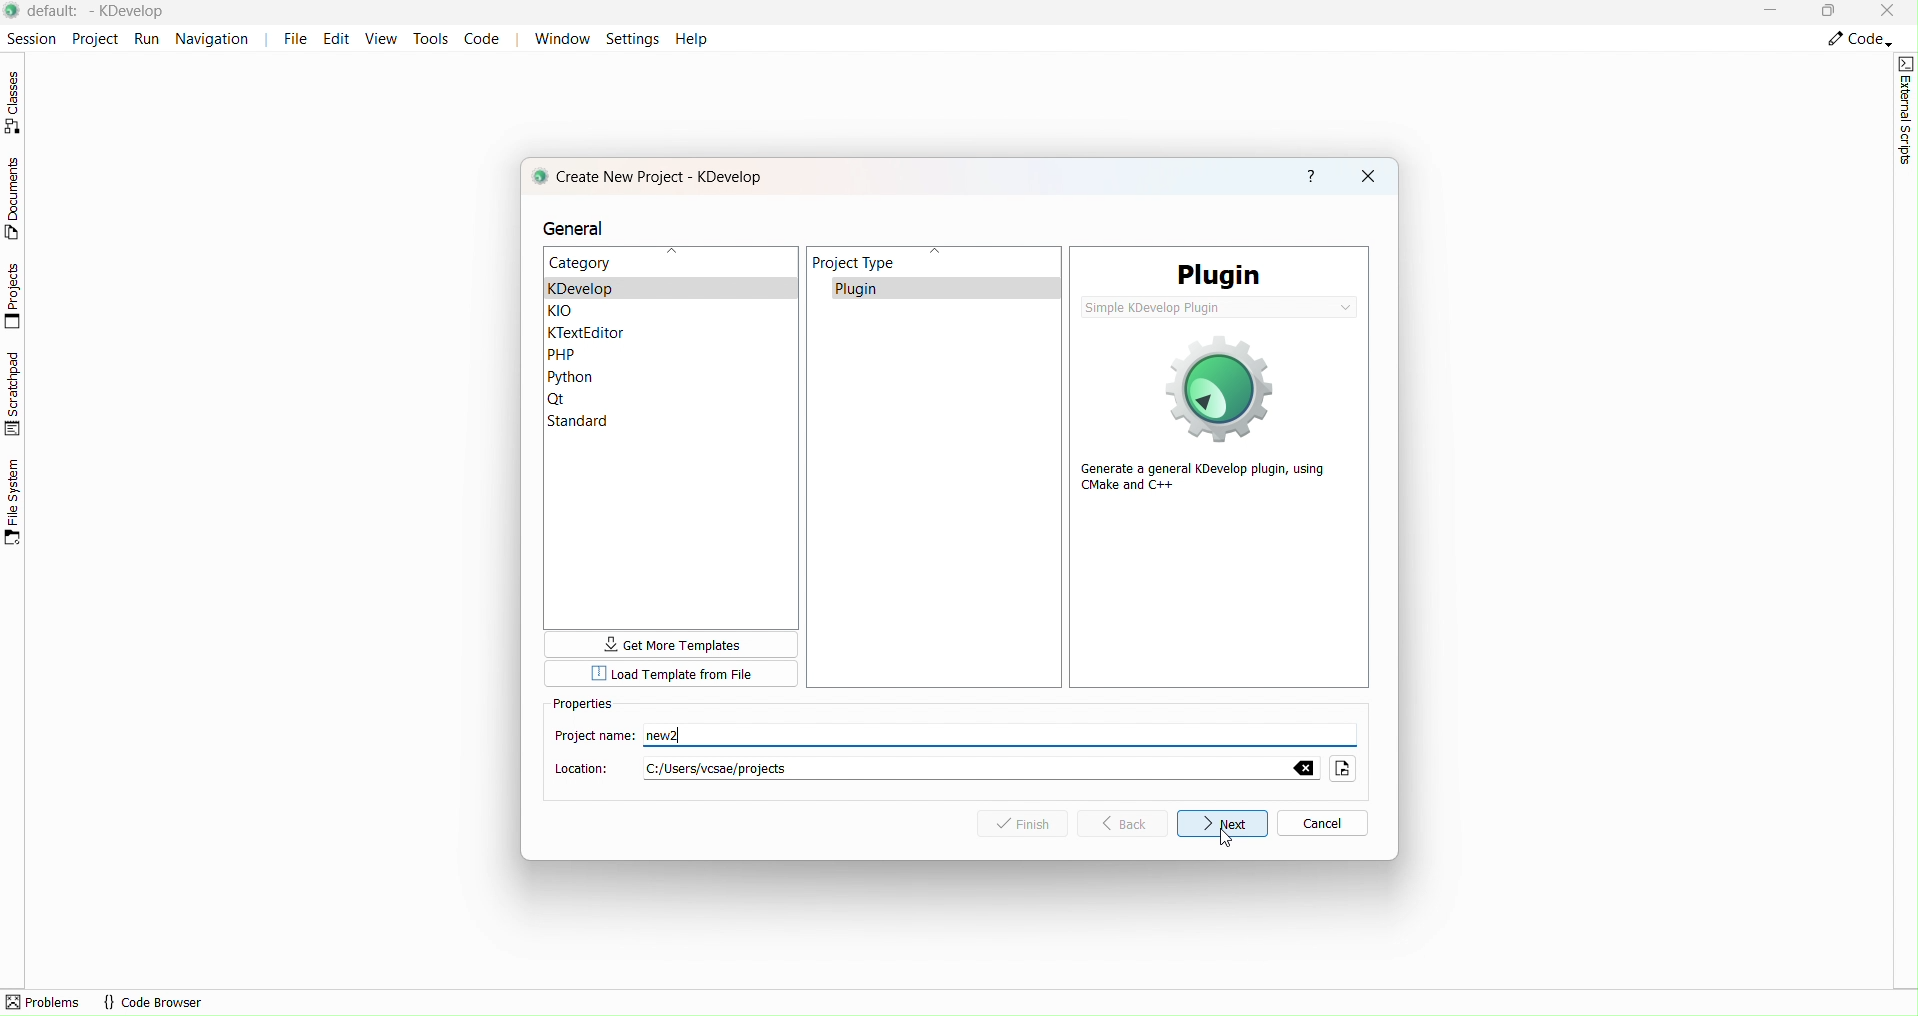  What do you see at coordinates (561, 38) in the screenshot?
I see `Window` at bounding box center [561, 38].